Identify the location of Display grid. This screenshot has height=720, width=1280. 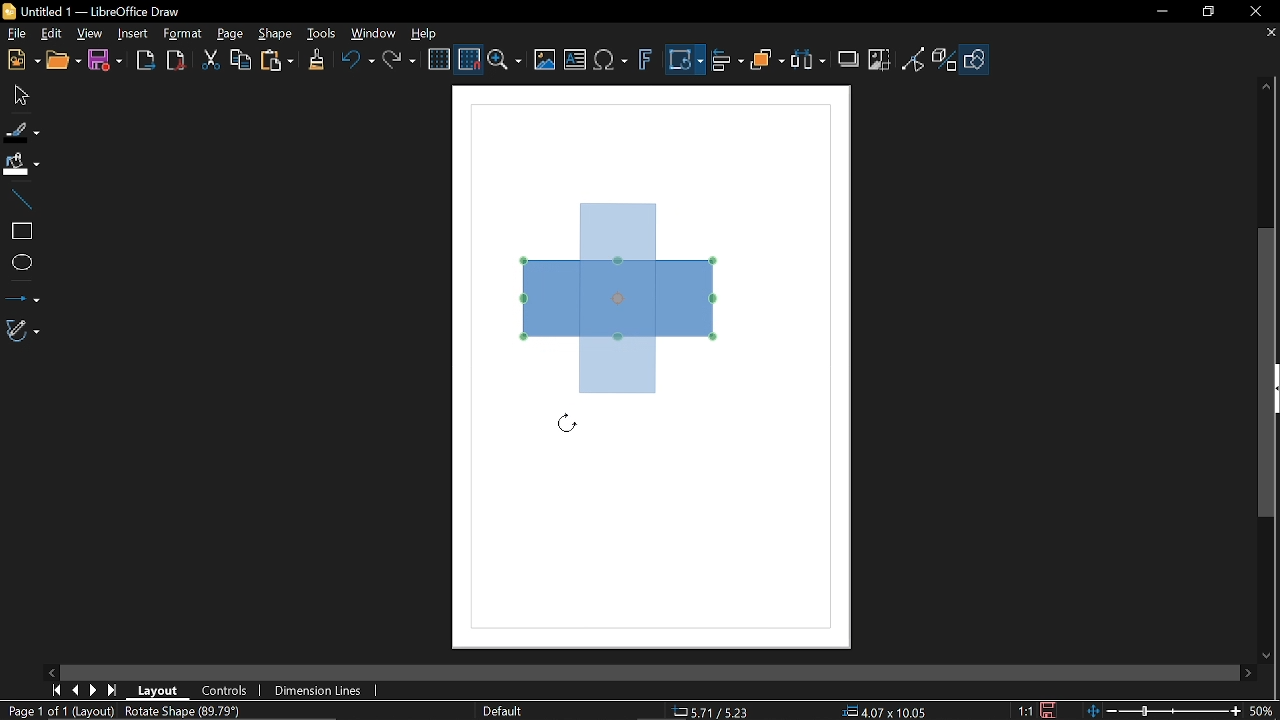
(439, 61).